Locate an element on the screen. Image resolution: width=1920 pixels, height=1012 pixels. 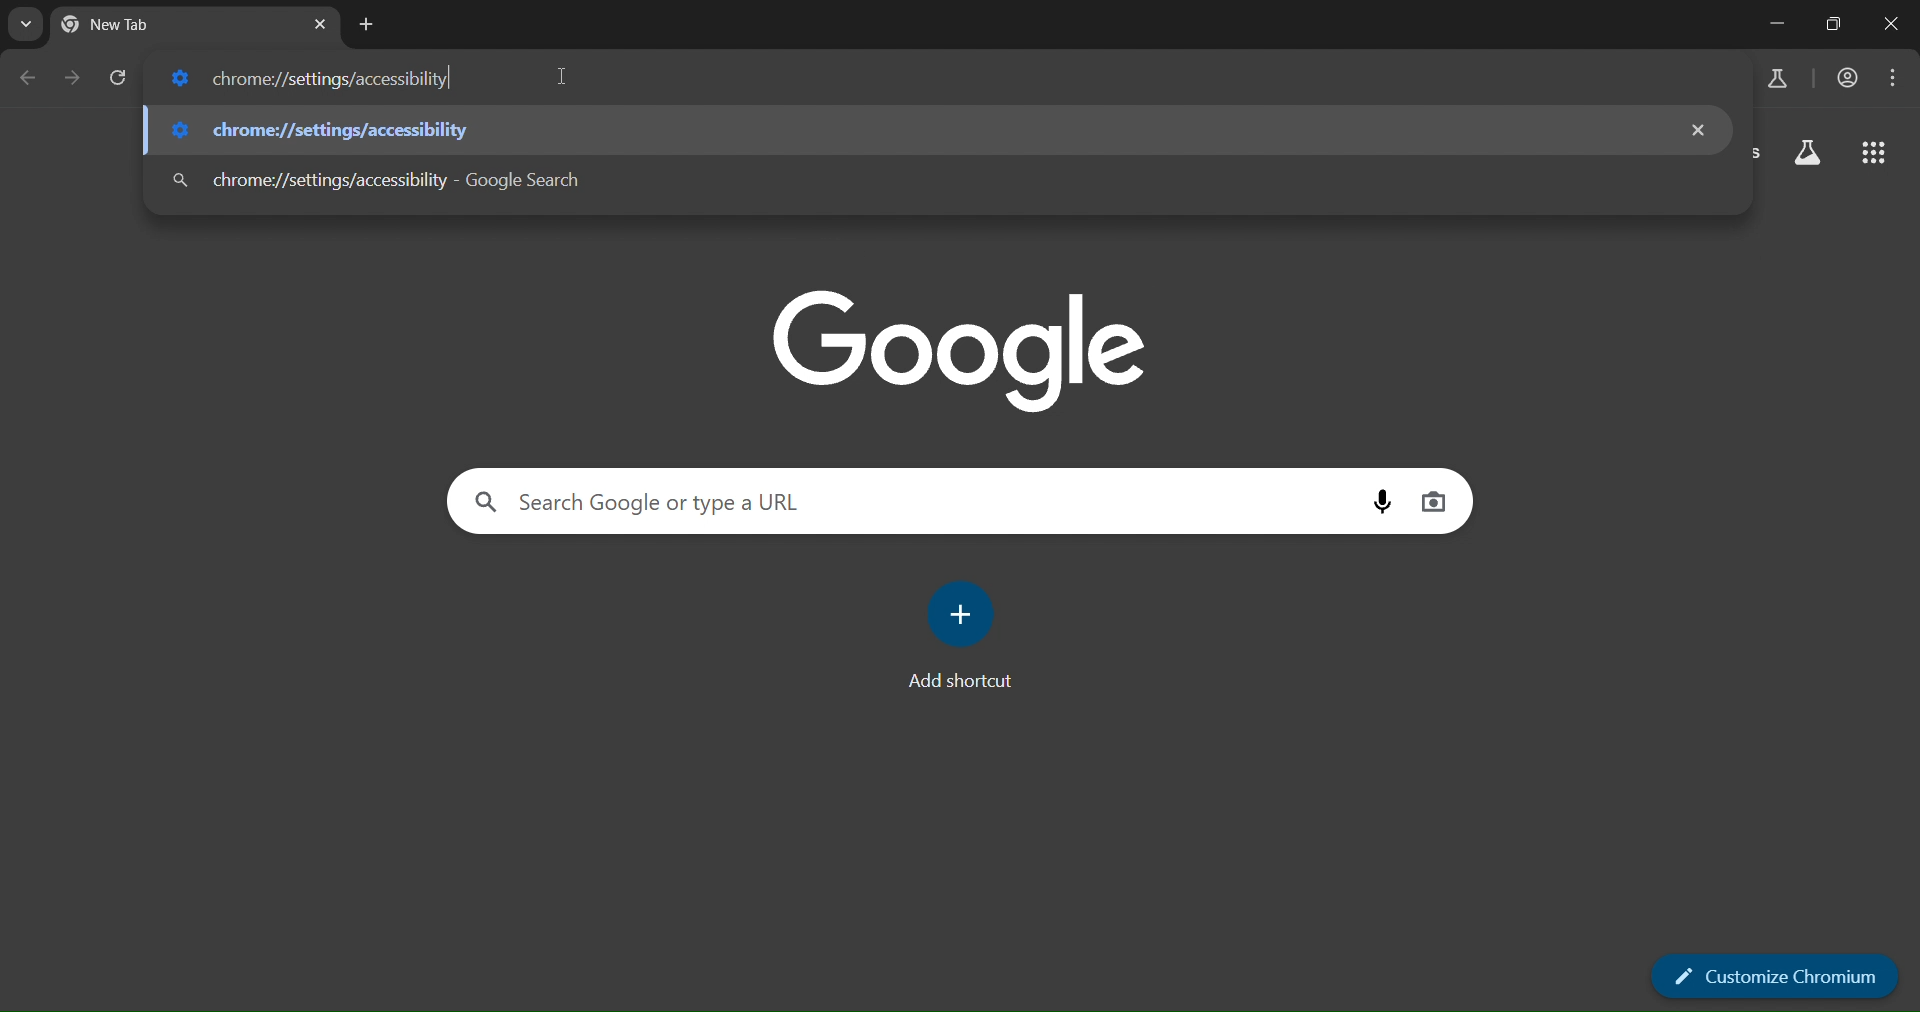
close is located at coordinates (1890, 24).